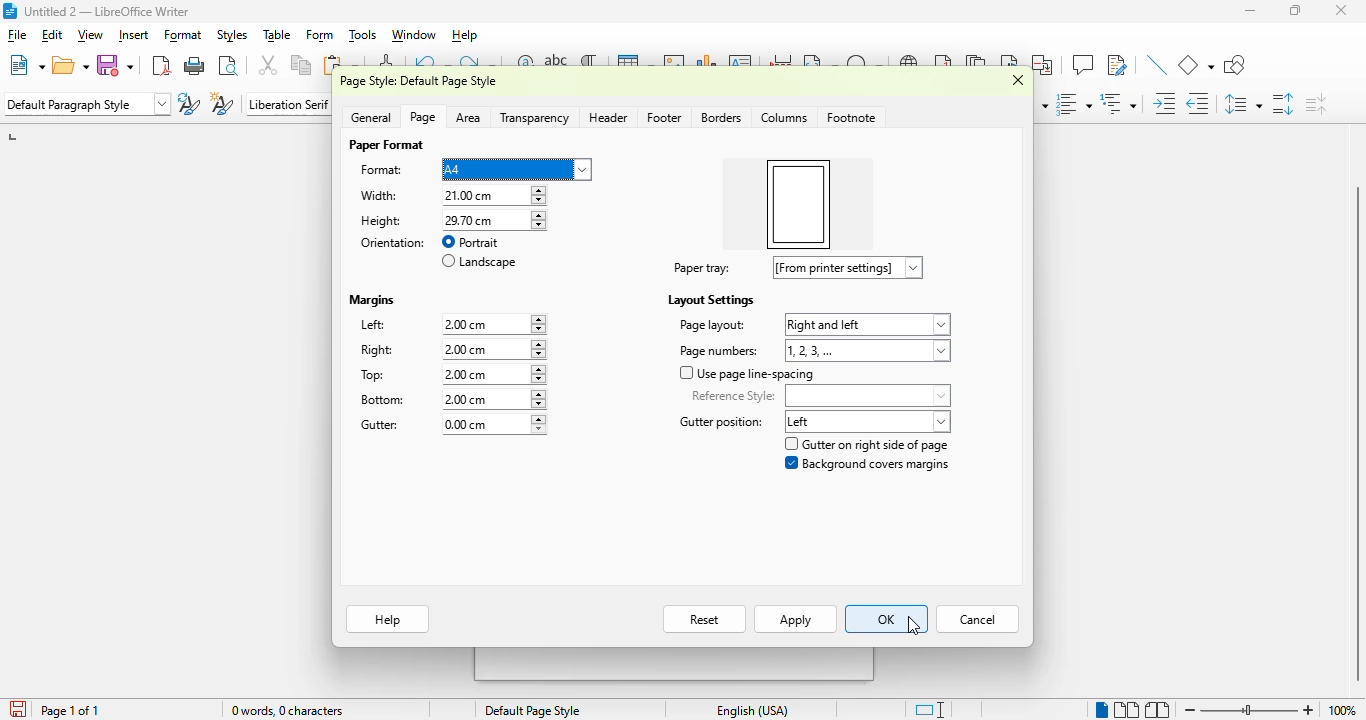 The width and height of the screenshot is (1366, 720). Describe the element at coordinates (1197, 66) in the screenshot. I see `basic shapes` at that location.